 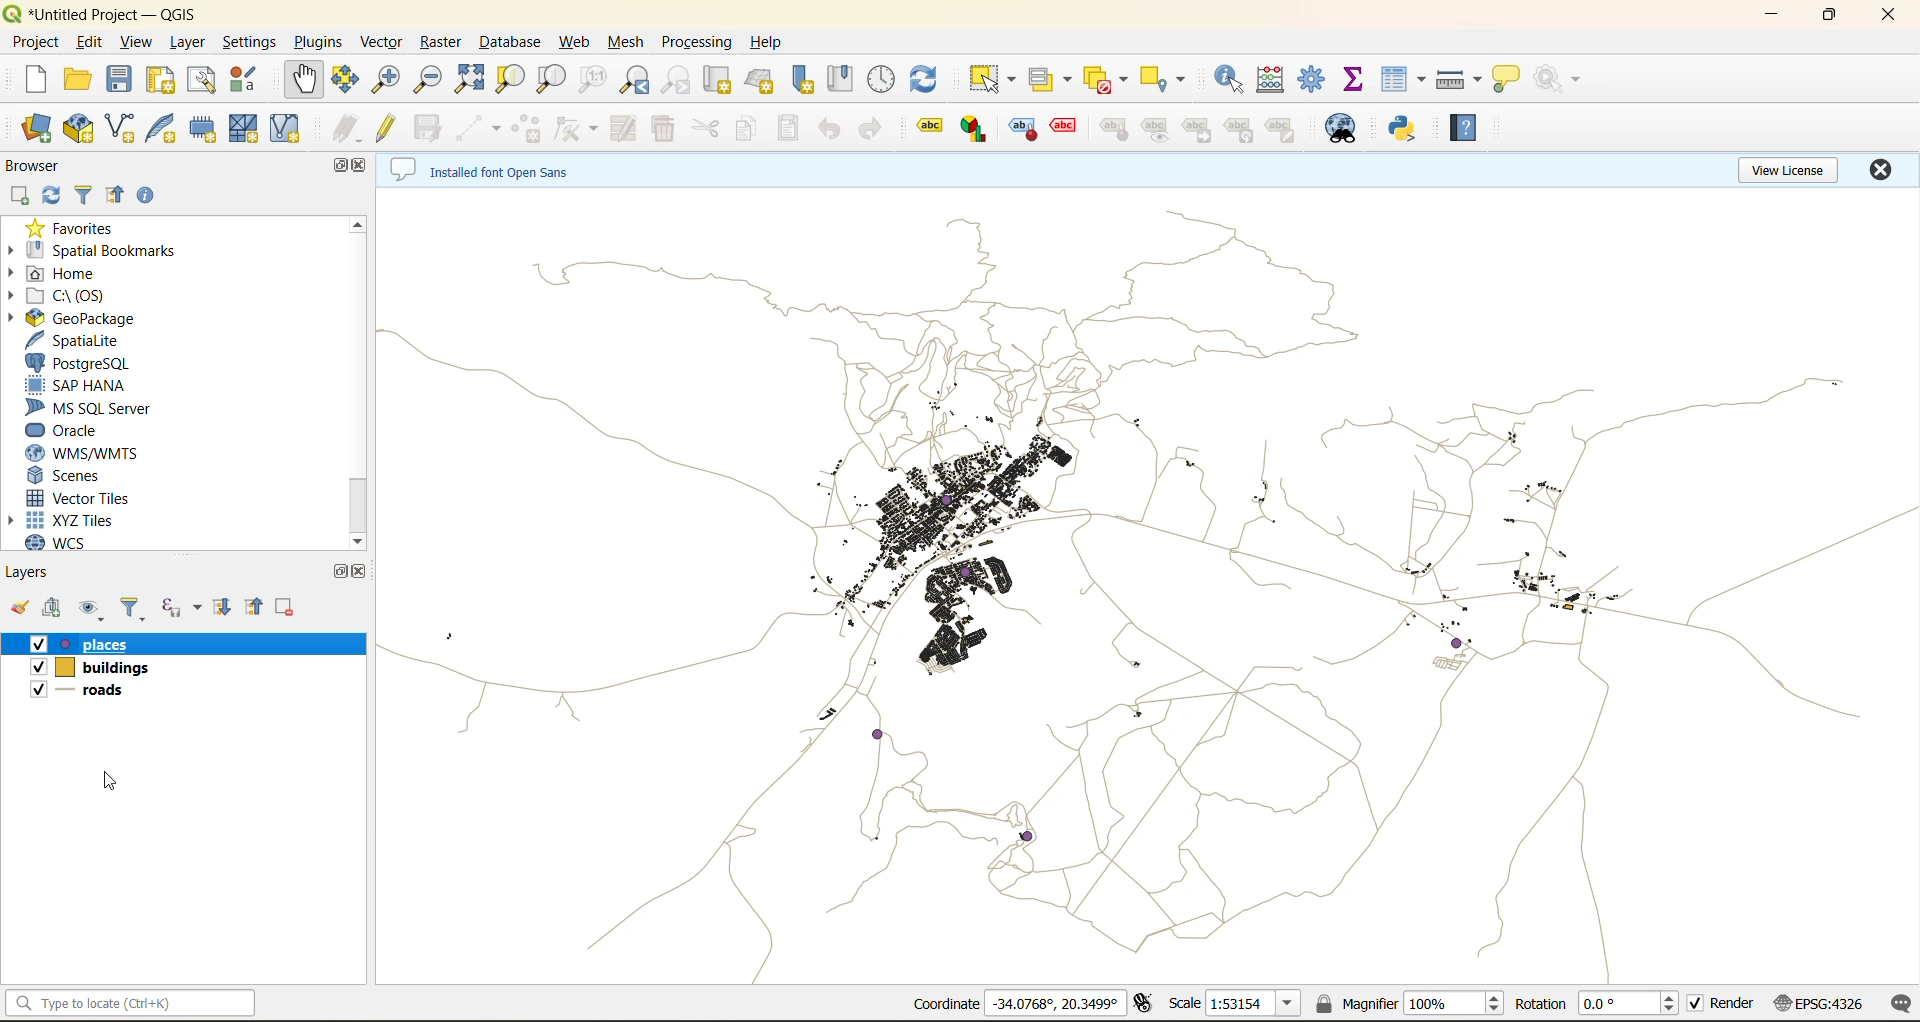 What do you see at coordinates (390, 80) in the screenshot?
I see `zoom in` at bounding box center [390, 80].